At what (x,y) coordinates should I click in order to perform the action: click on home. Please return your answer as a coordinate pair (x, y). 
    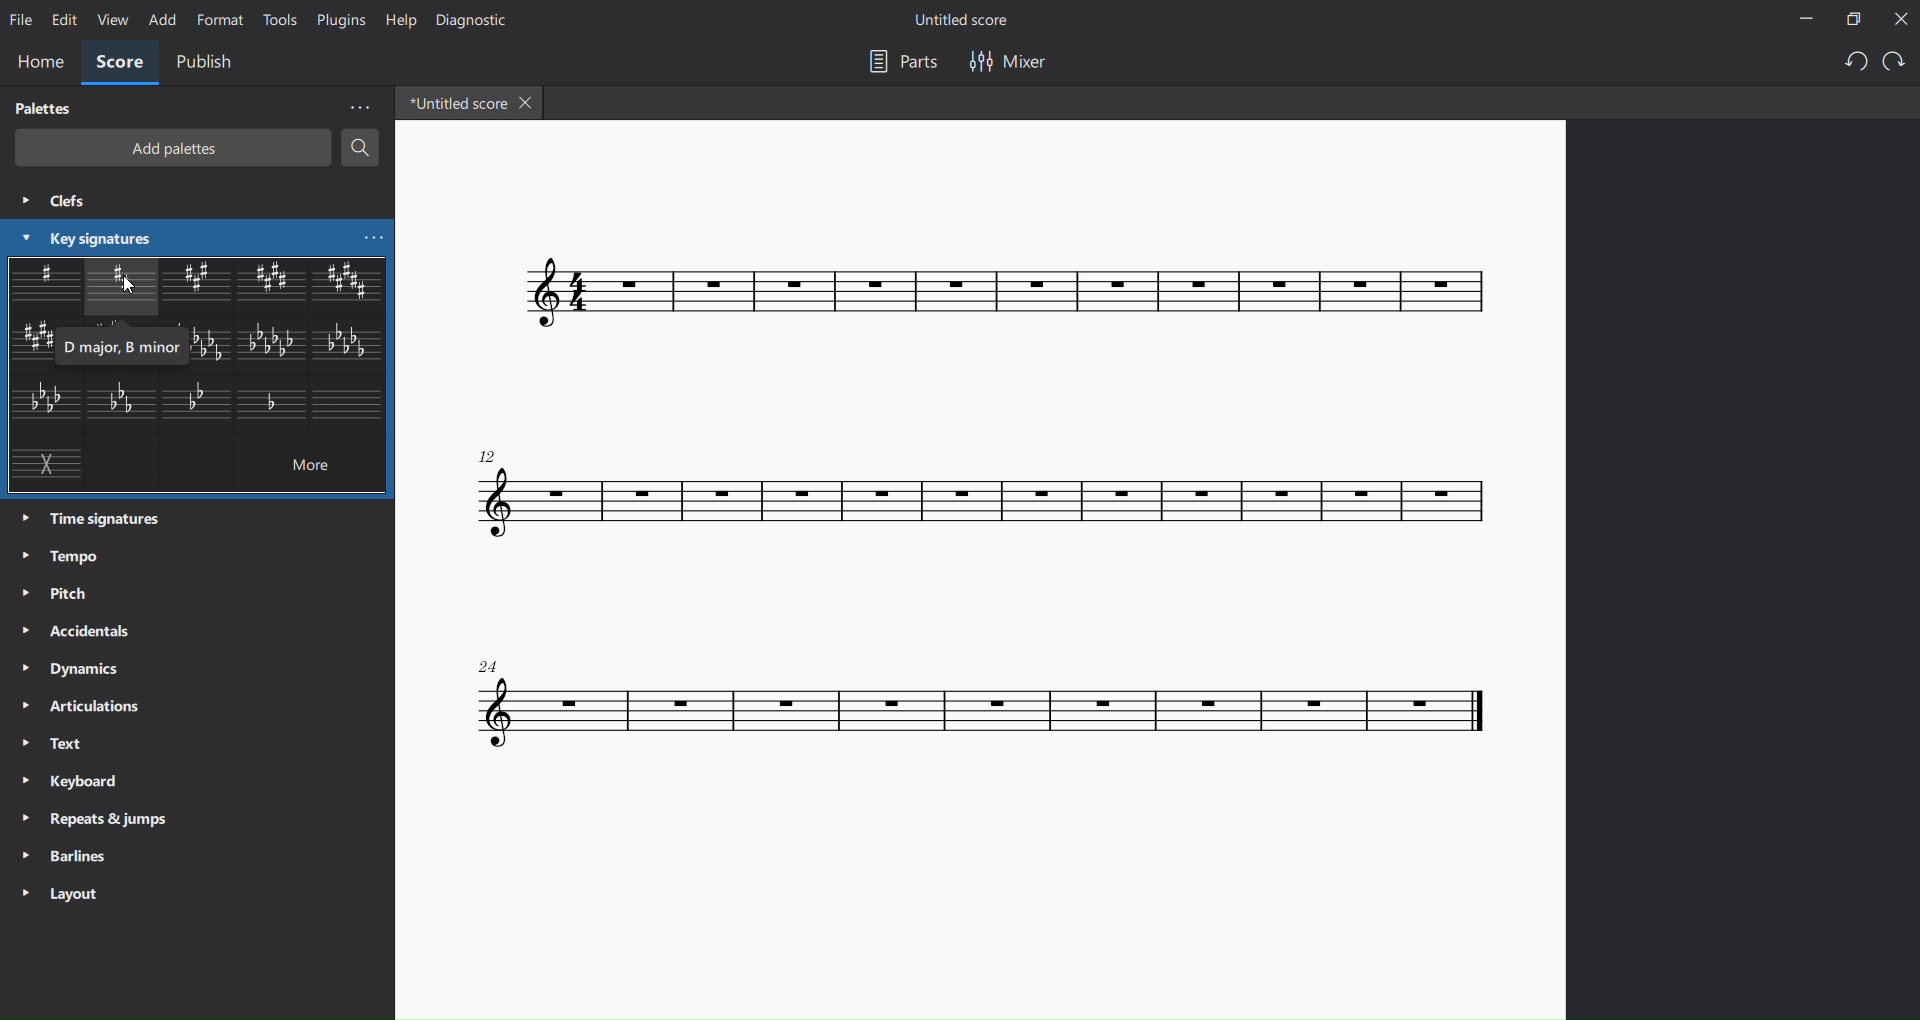
    Looking at the image, I should click on (38, 61).